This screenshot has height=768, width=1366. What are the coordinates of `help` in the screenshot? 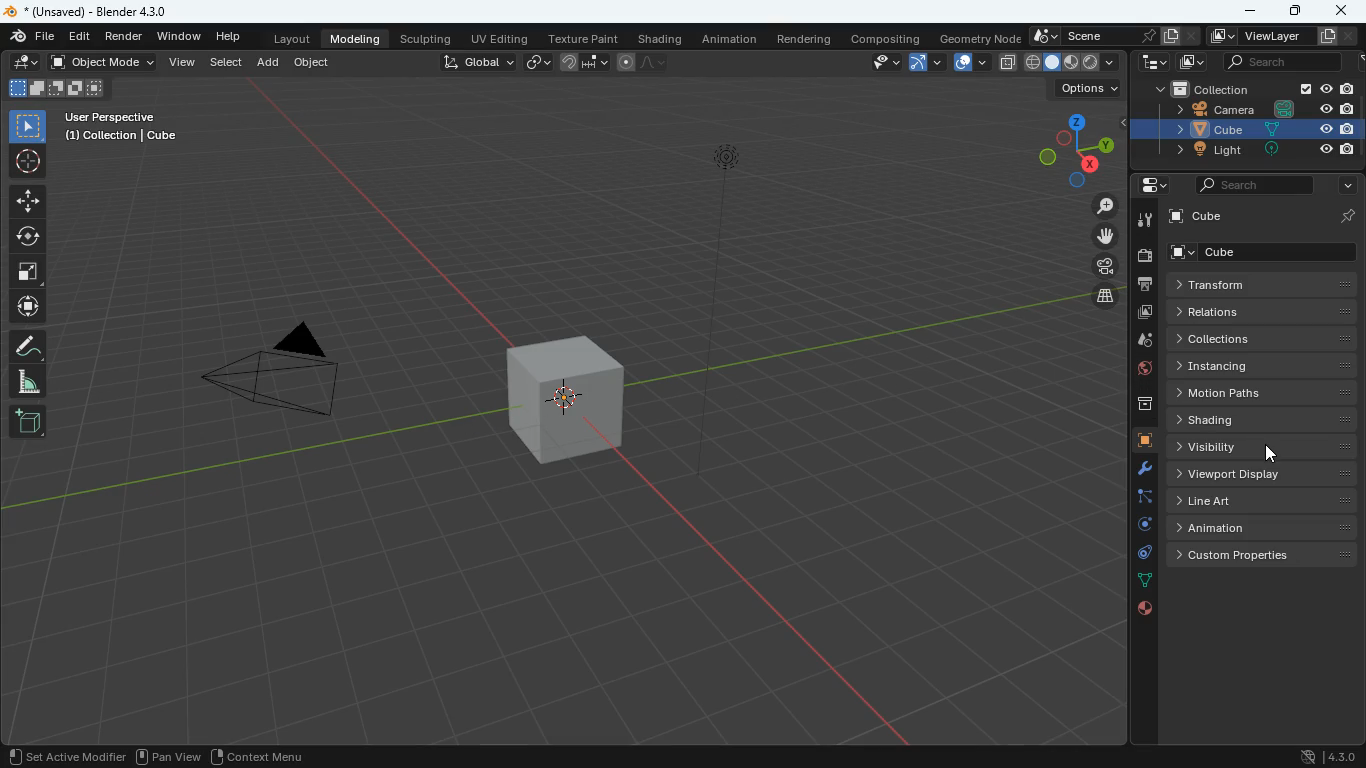 It's located at (227, 37).